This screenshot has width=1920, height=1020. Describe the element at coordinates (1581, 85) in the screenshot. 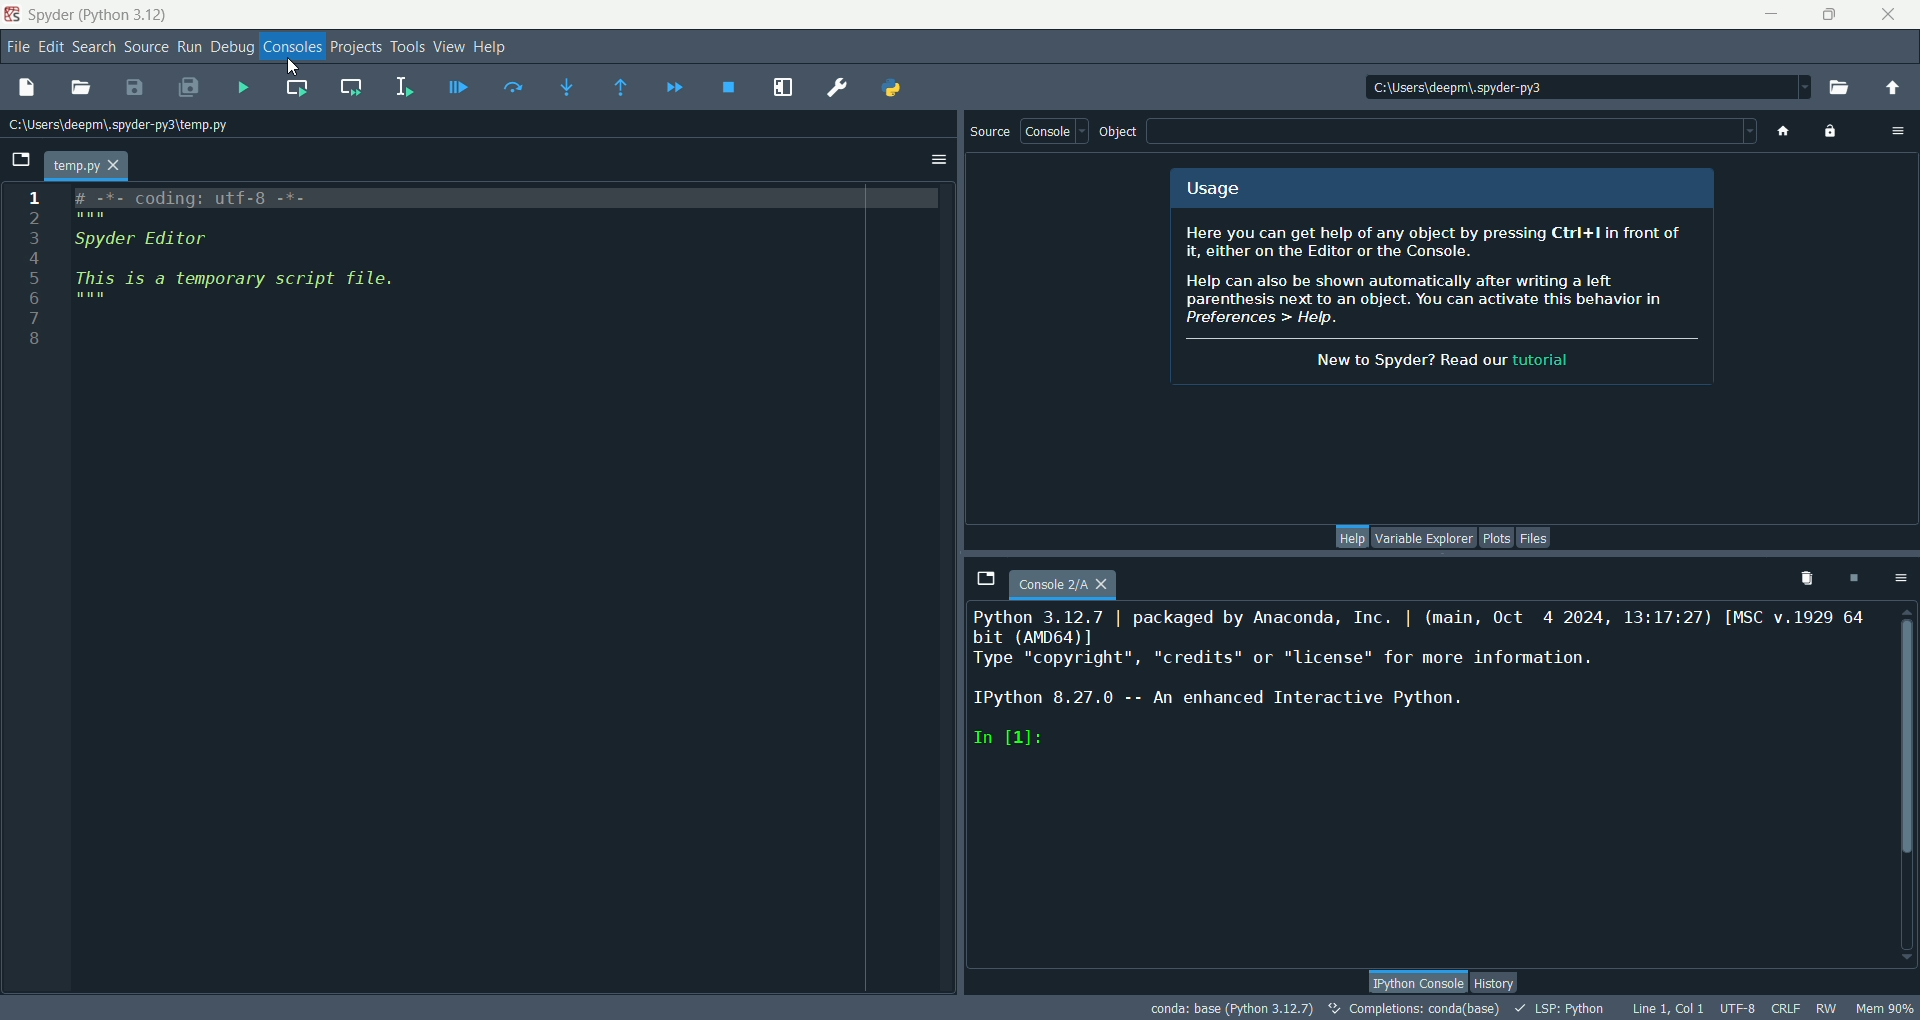

I see `location` at that location.